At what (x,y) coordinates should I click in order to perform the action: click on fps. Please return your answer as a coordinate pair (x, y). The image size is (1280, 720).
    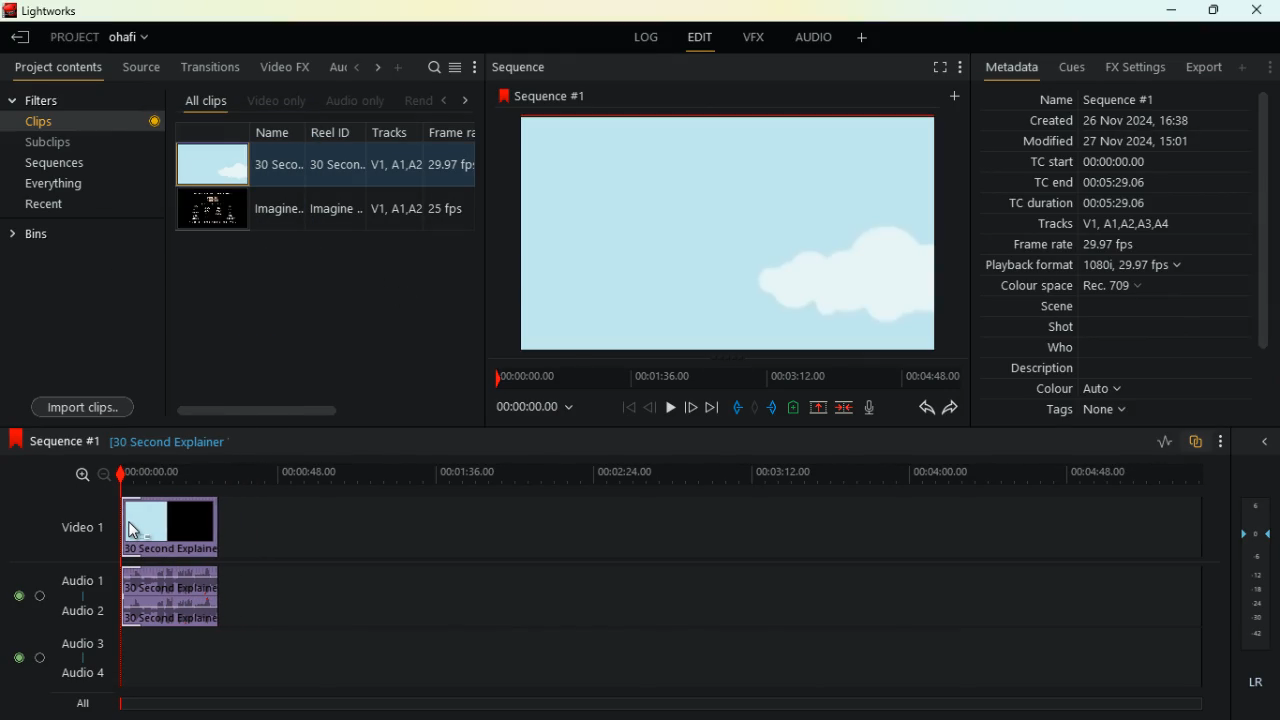
    Looking at the image, I should click on (458, 176).